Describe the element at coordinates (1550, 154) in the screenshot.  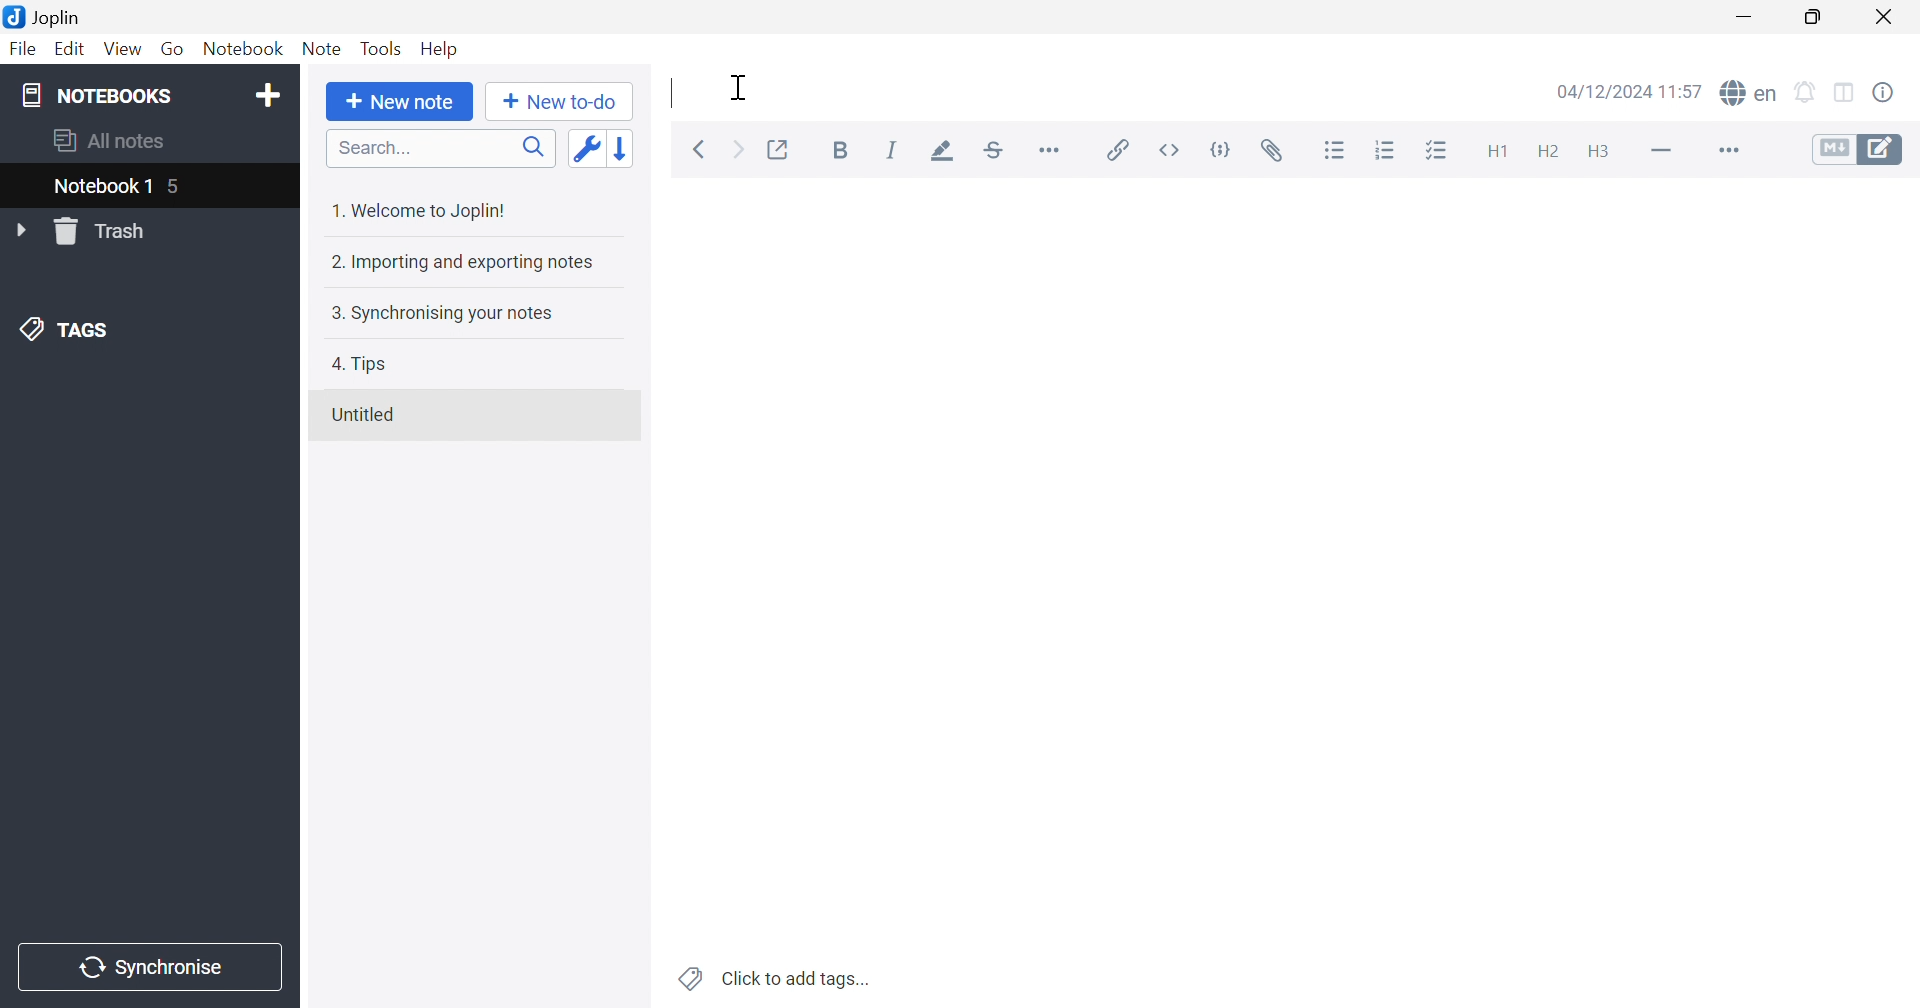
I see `Heading 2` at that location.